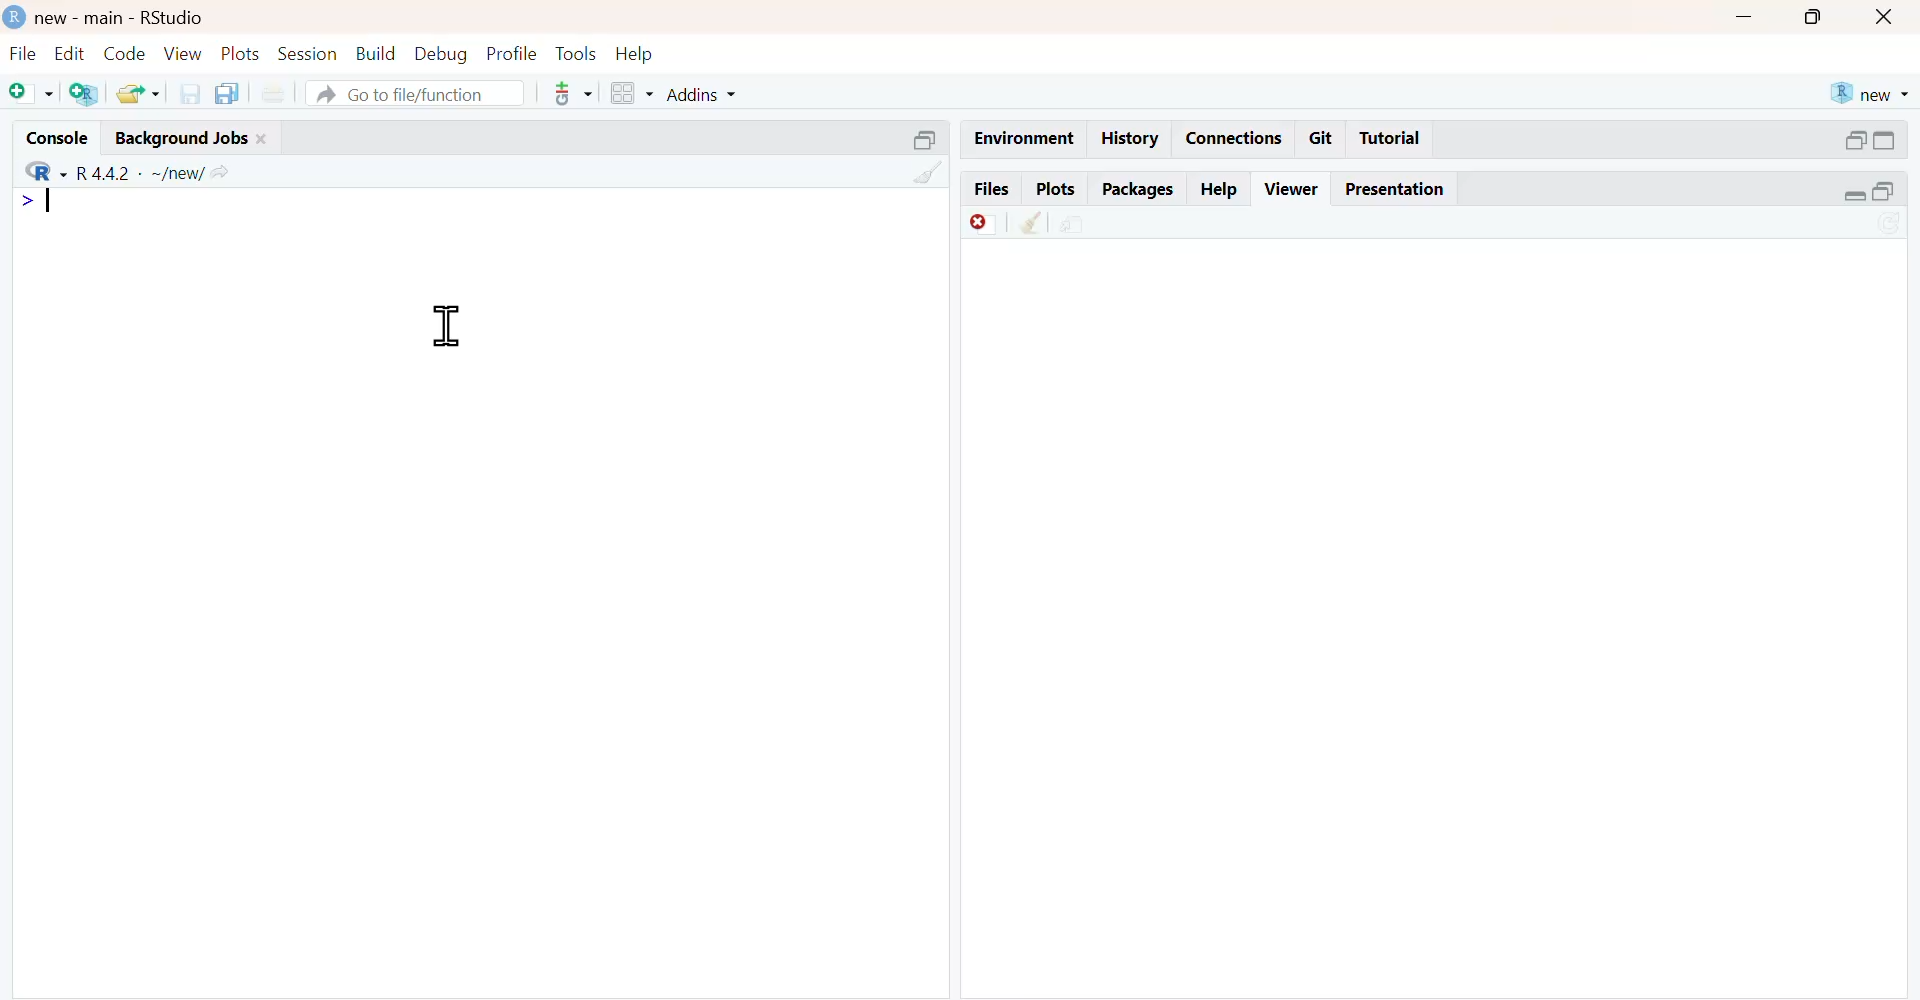  I want to click on share folder as, so click(138, 93).